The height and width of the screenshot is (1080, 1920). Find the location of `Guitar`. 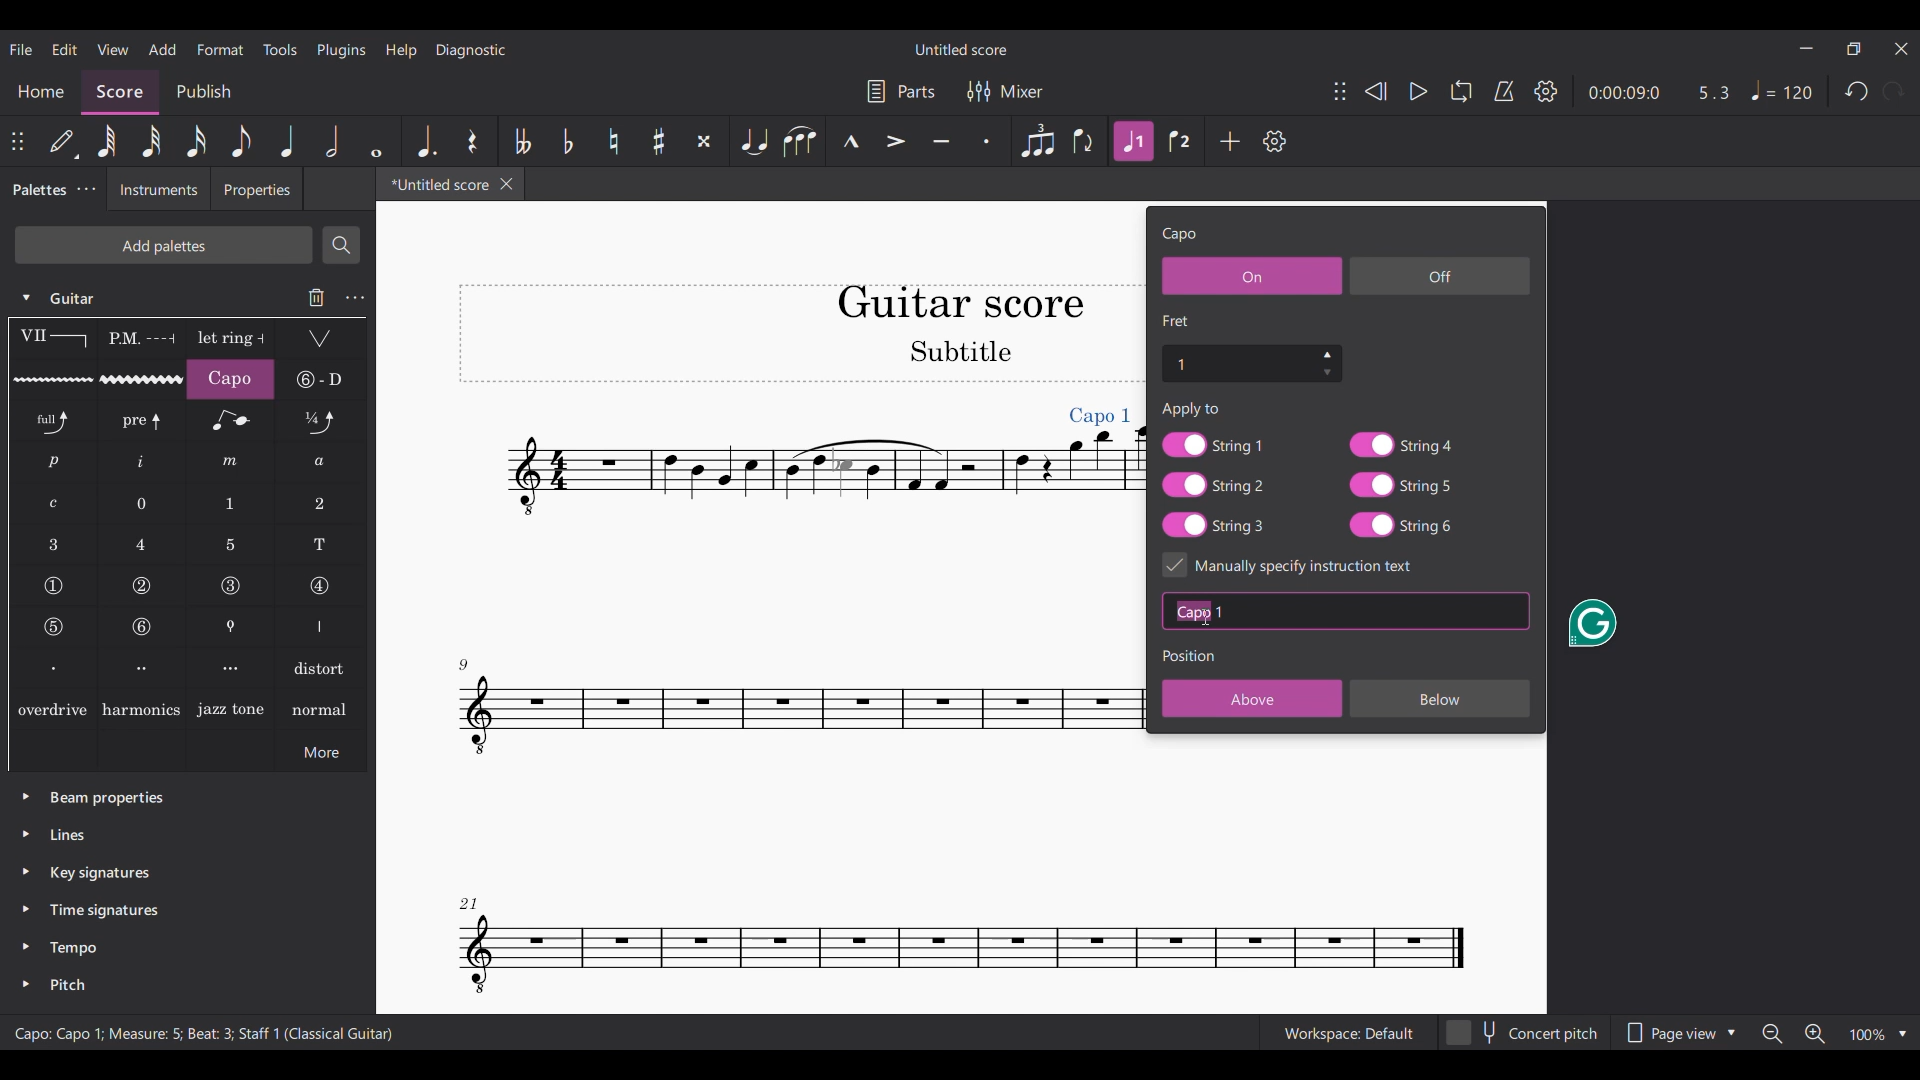

Guitar is located at coordinates (77, 298).